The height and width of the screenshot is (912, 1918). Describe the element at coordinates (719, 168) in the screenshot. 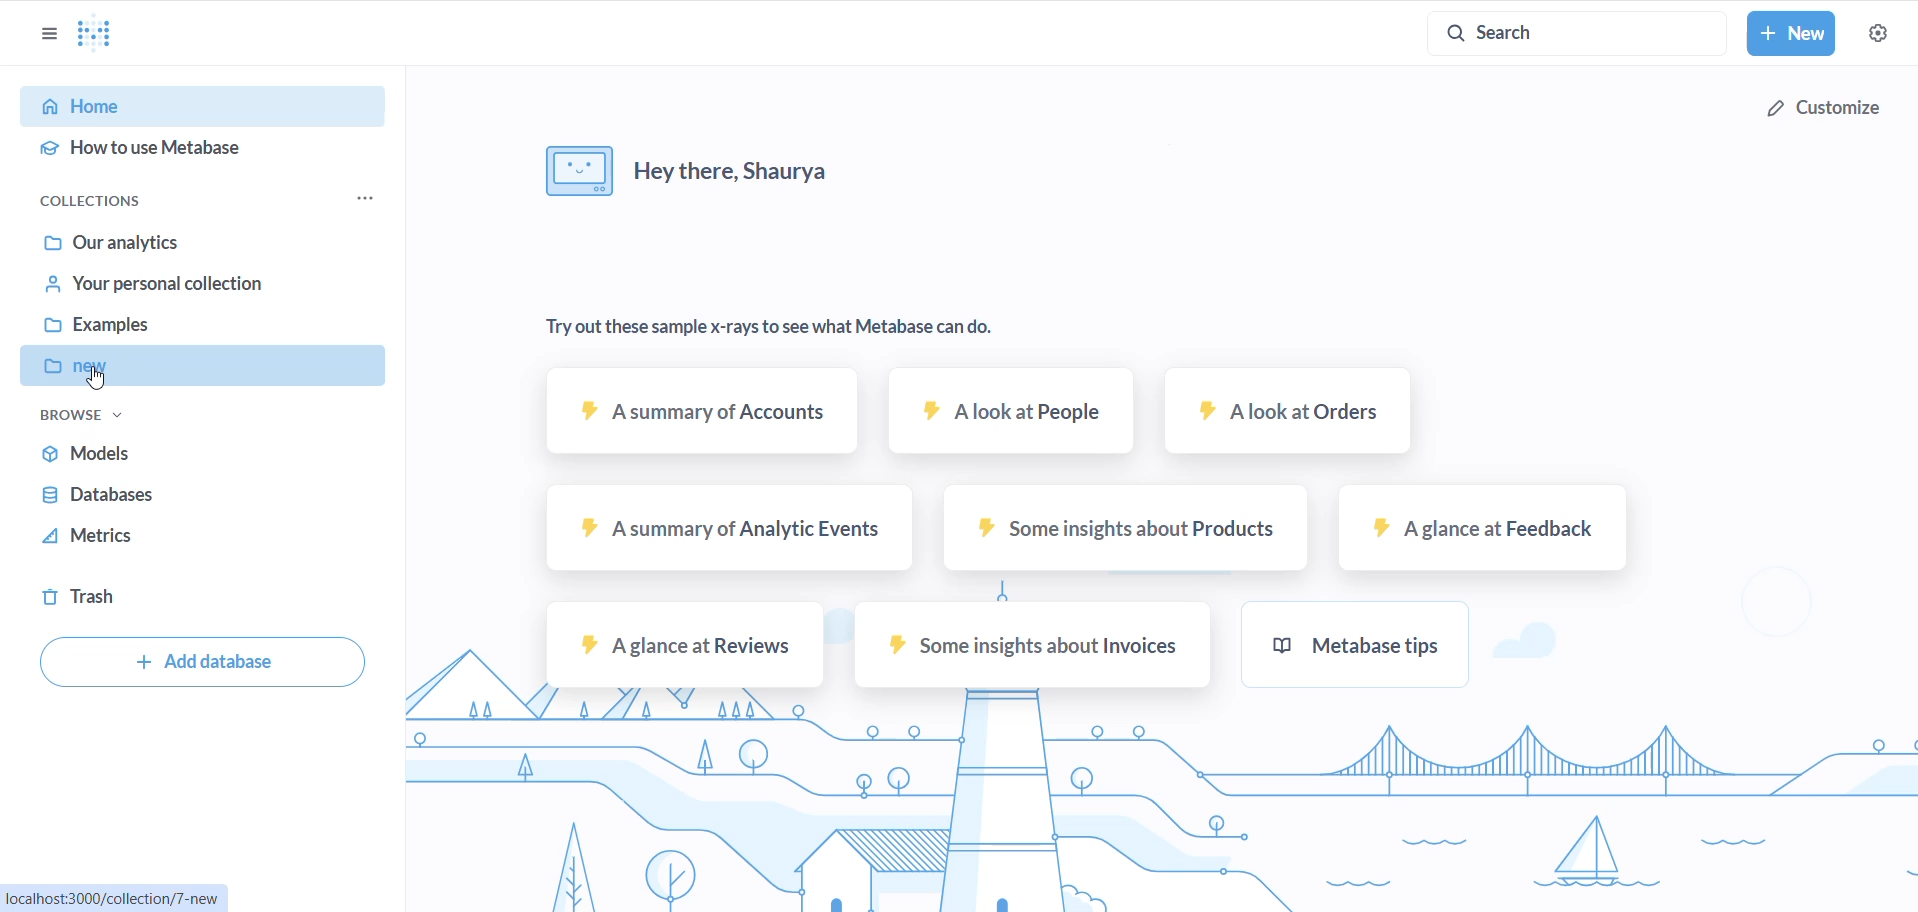

I see `Hey there, Shaurya` at that location.